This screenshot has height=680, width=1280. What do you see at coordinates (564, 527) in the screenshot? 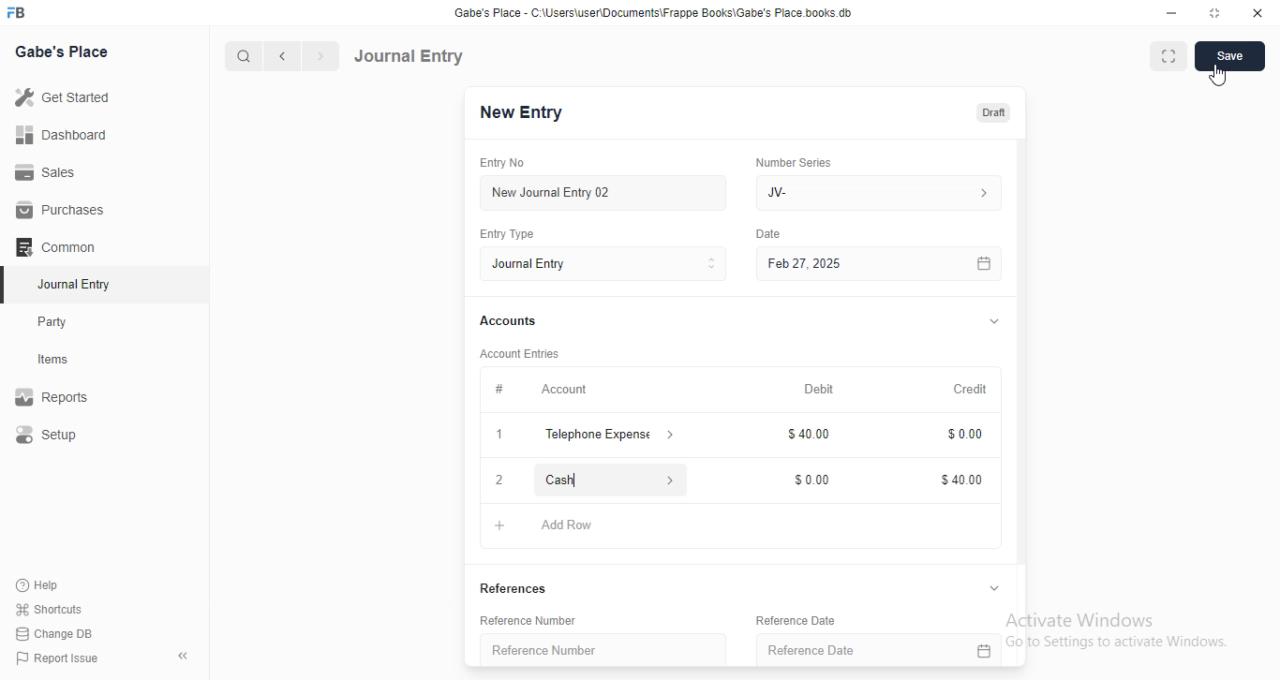
I see `Add Row` at bounding box center [564, 527].